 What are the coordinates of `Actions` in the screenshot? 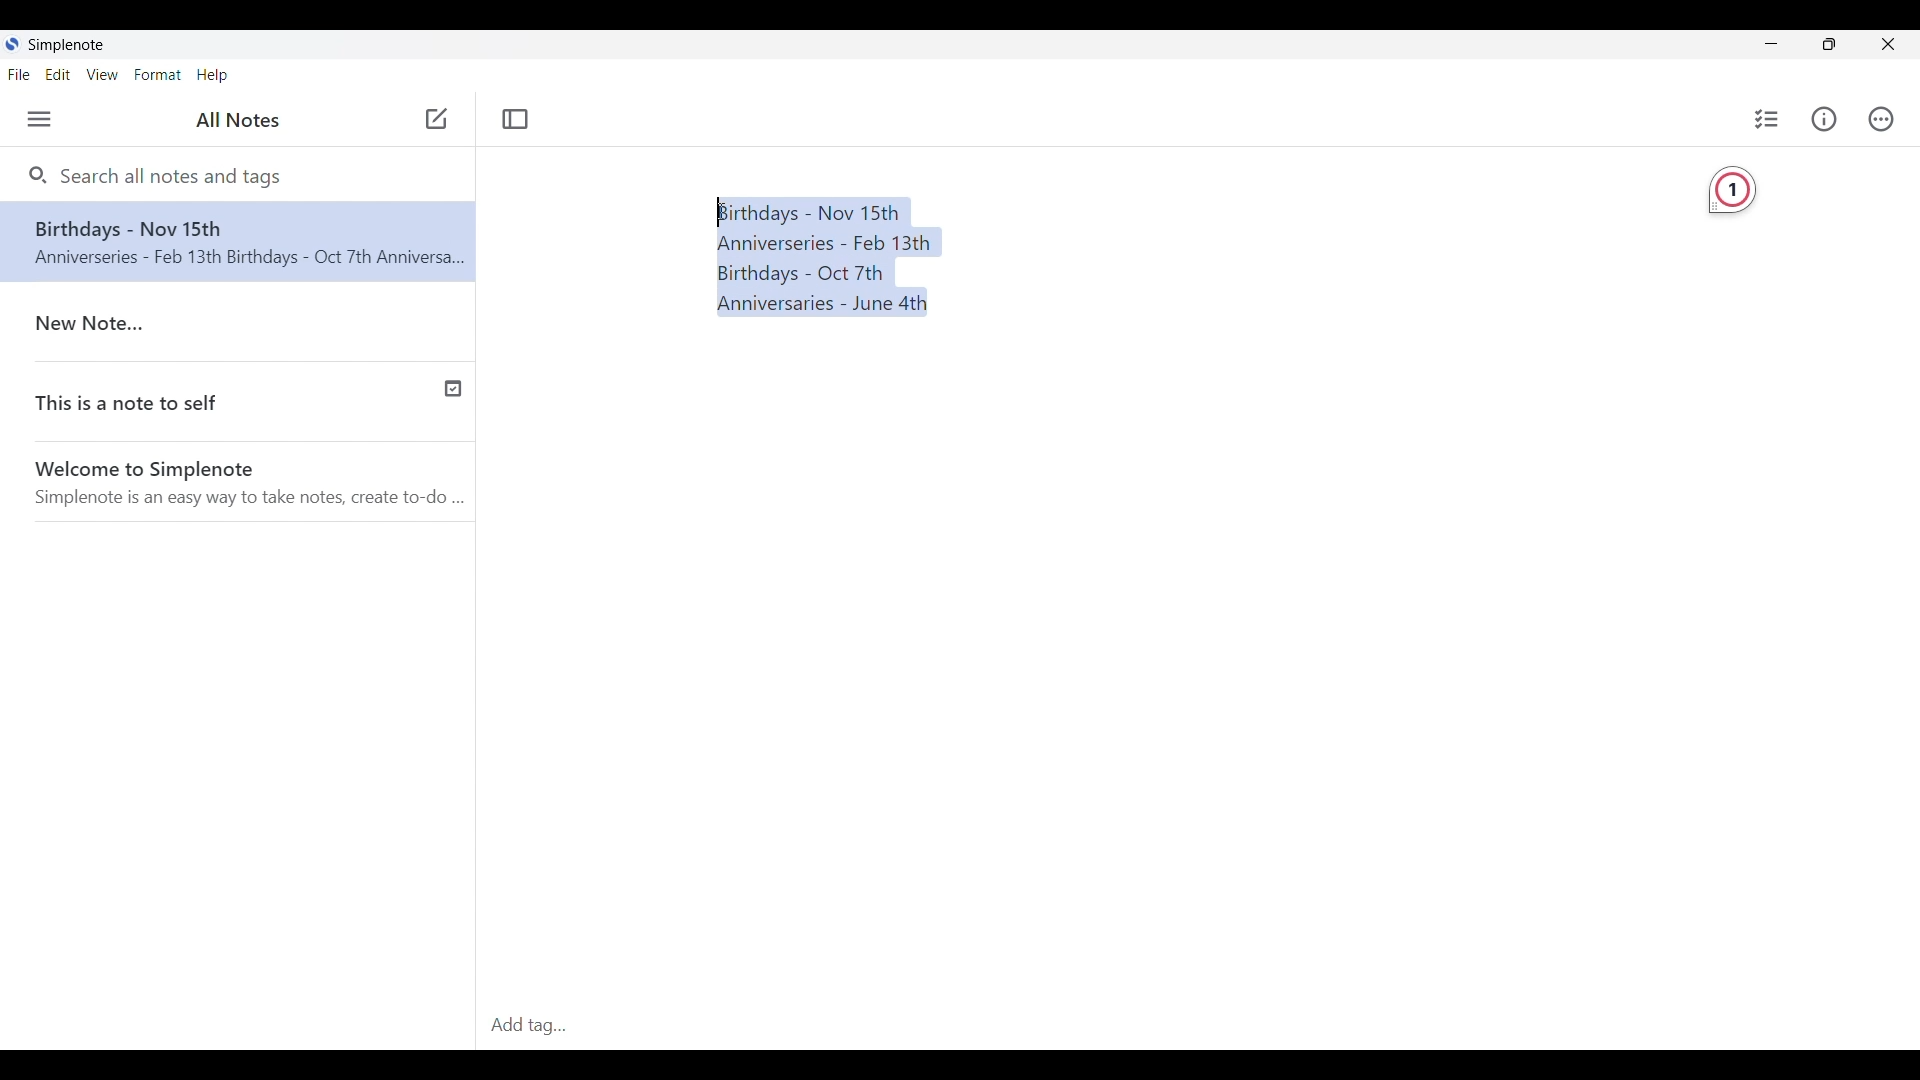 It's located at (1881, 119).